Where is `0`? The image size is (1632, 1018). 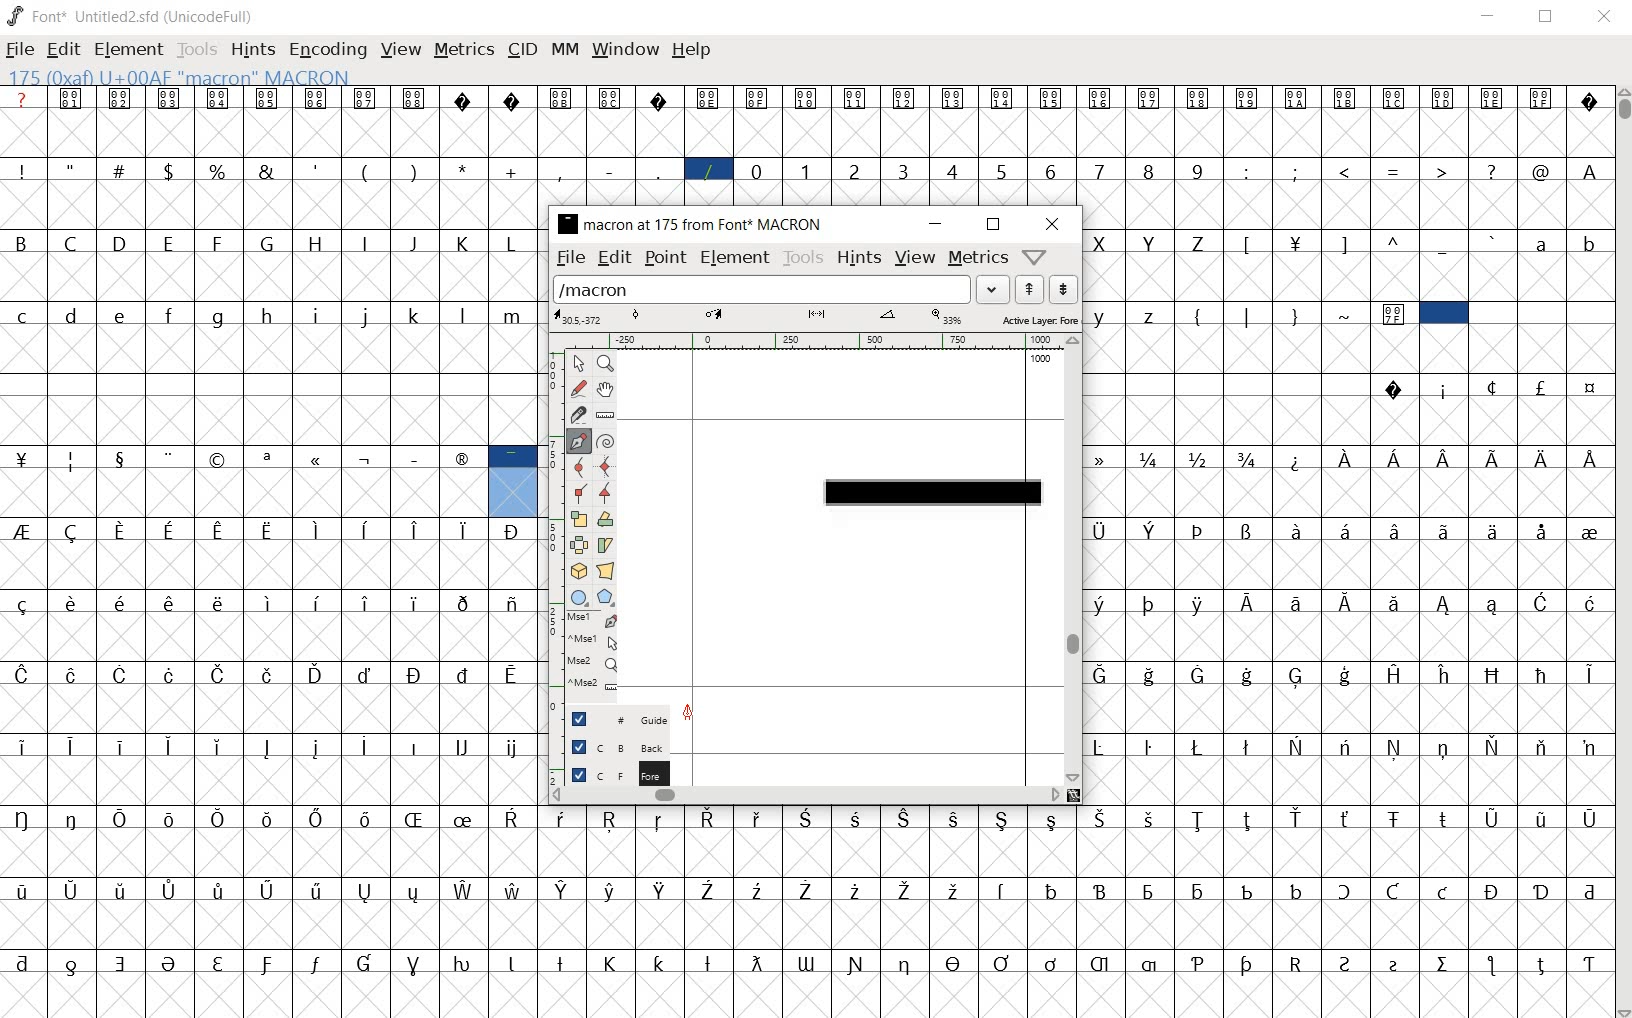 0 is located at coordinates (758, 169).